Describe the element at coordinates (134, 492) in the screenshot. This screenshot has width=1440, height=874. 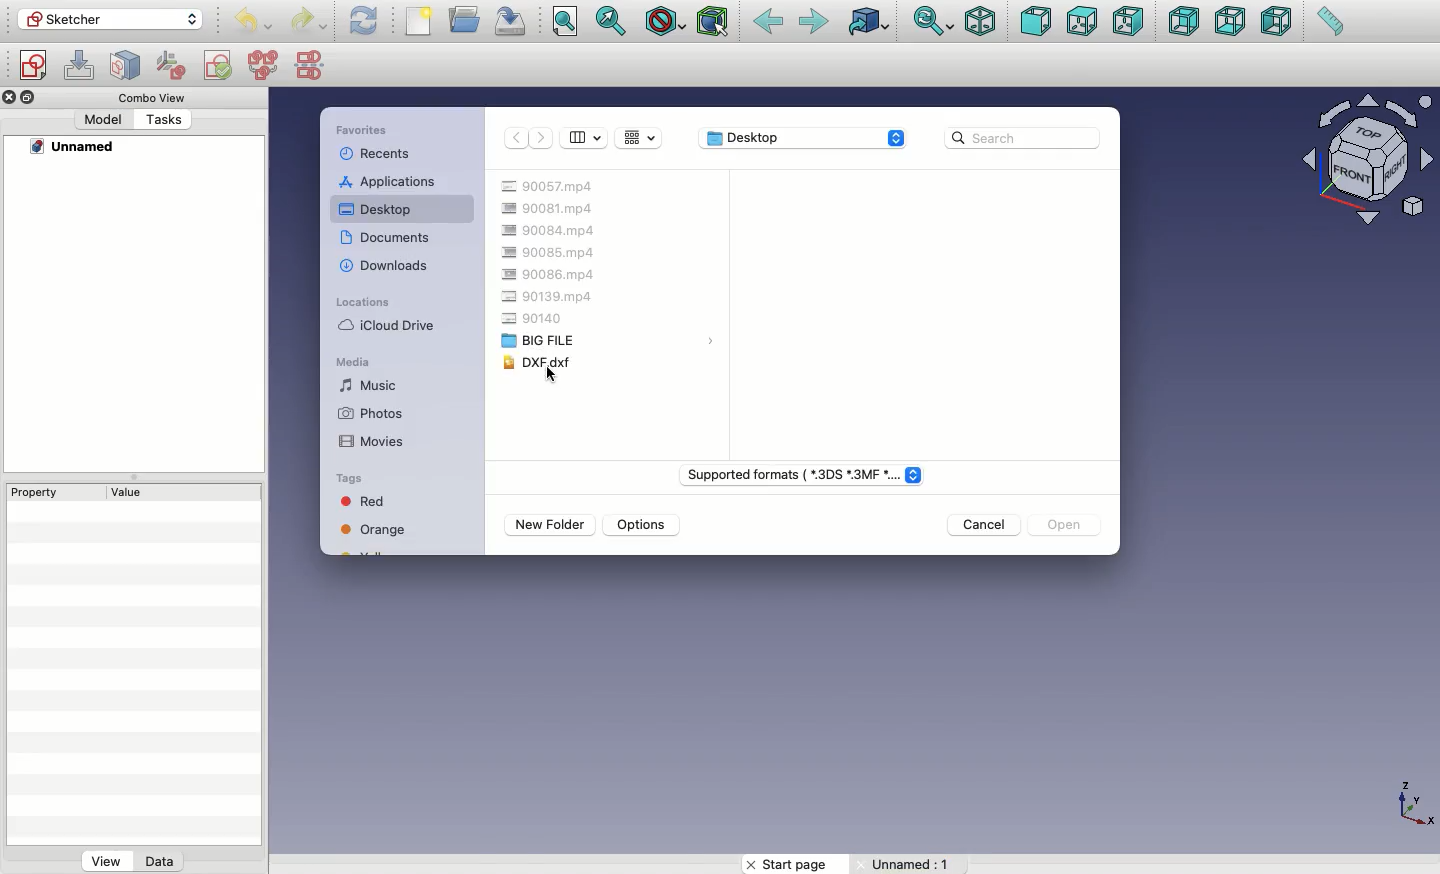
I see `Value` at that location.